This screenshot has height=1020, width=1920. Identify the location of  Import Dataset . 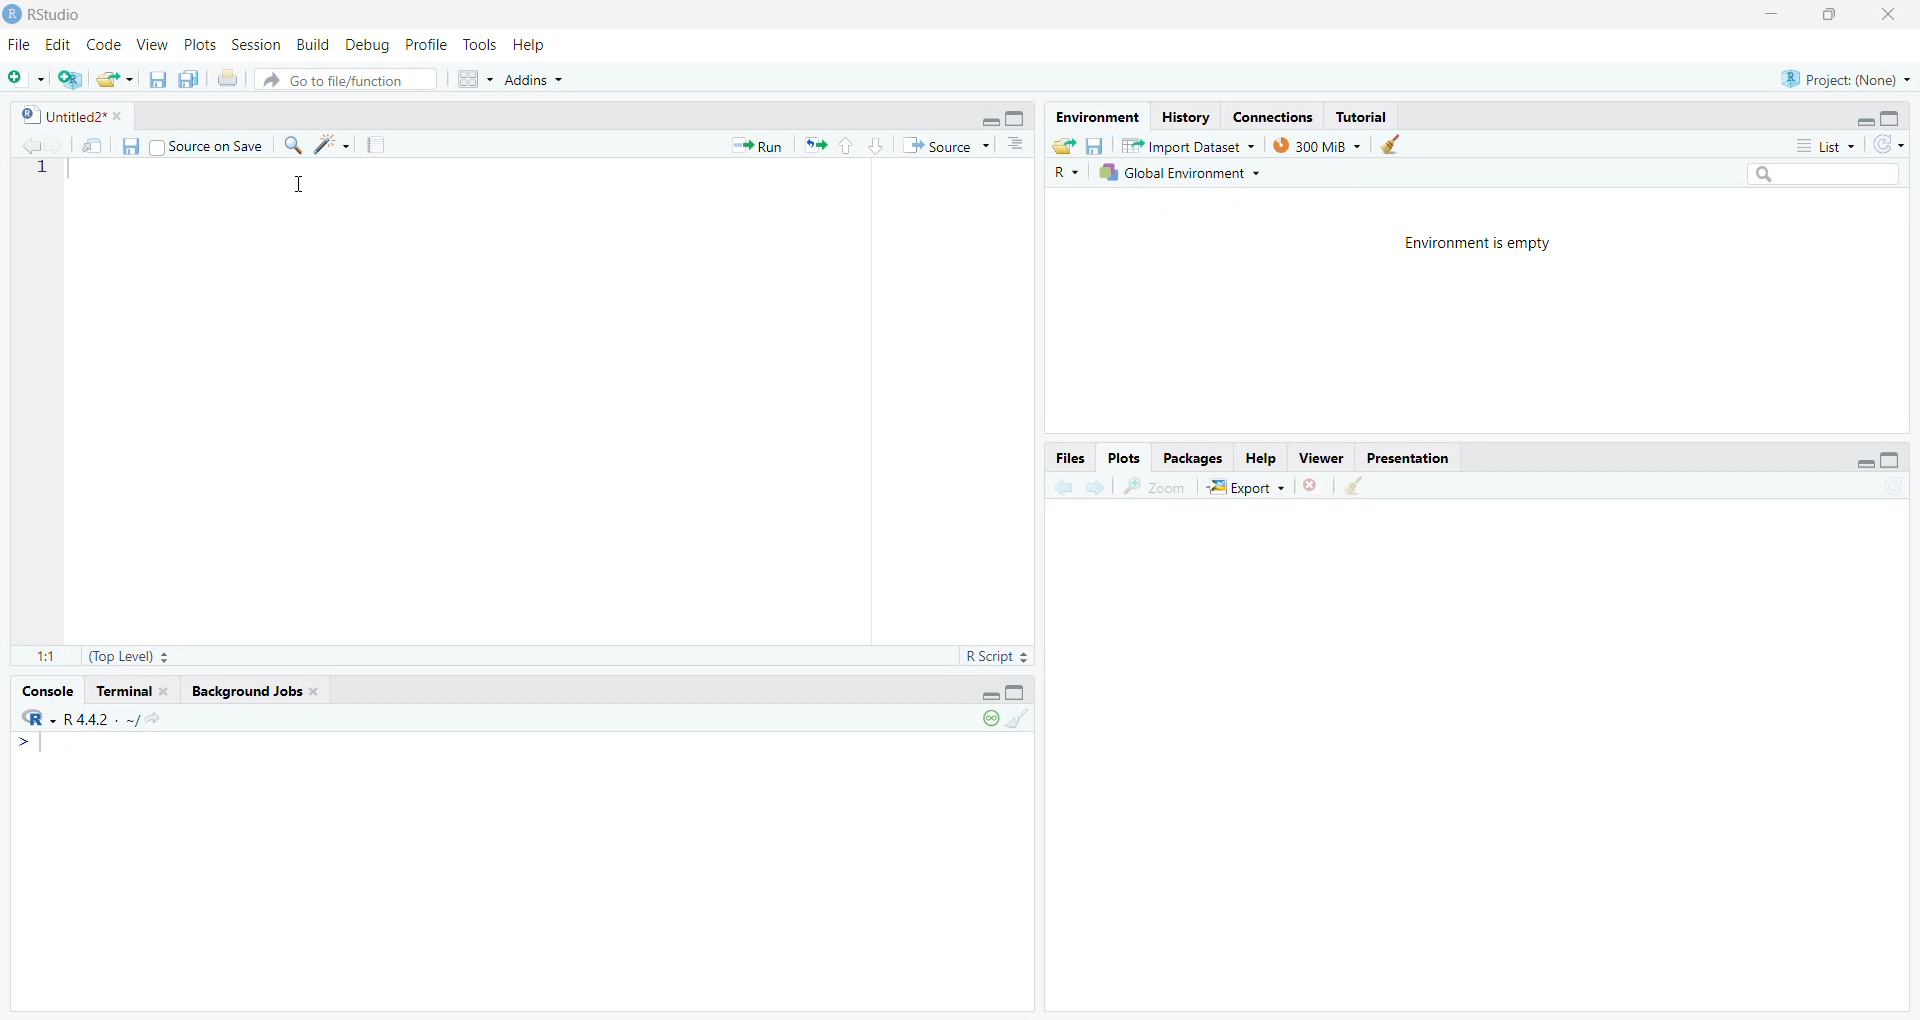
(1190, 146).